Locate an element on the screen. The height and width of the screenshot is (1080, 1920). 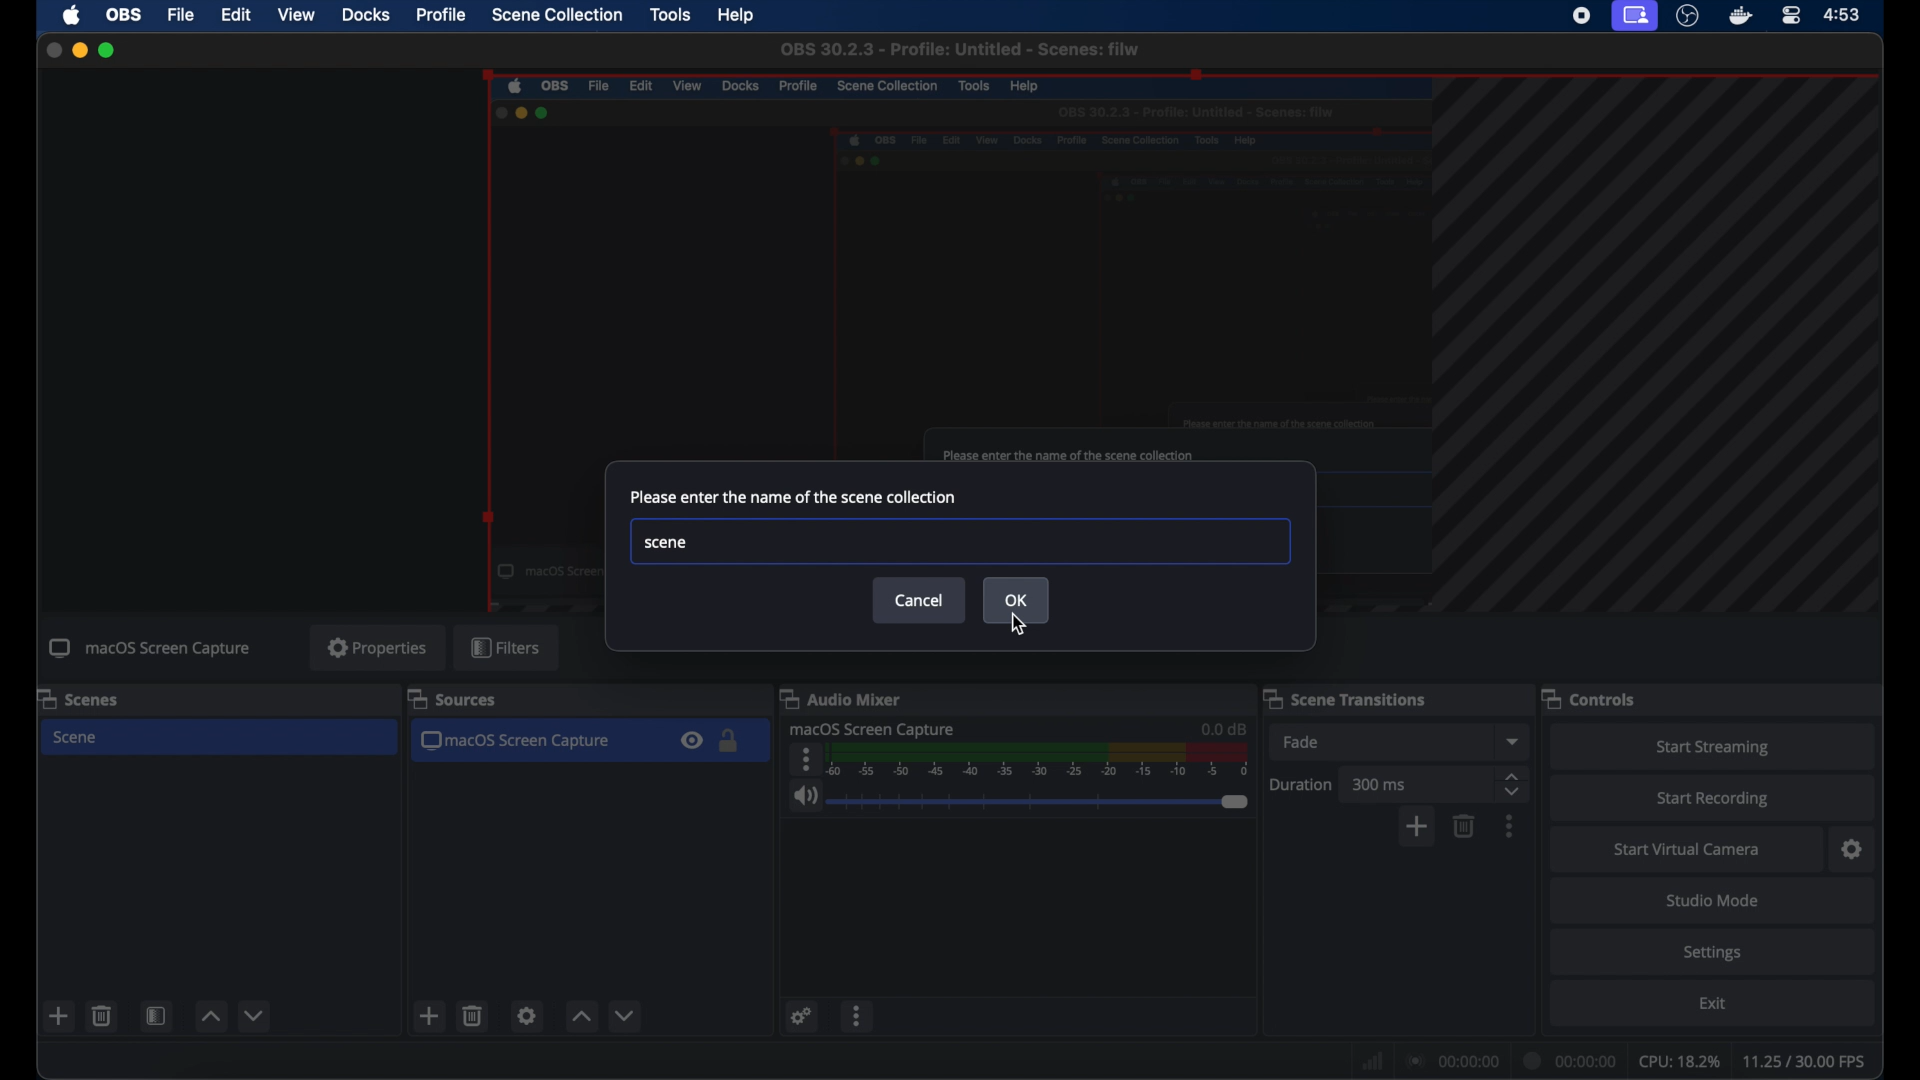
cursor is located at coordinates (1019, 624).